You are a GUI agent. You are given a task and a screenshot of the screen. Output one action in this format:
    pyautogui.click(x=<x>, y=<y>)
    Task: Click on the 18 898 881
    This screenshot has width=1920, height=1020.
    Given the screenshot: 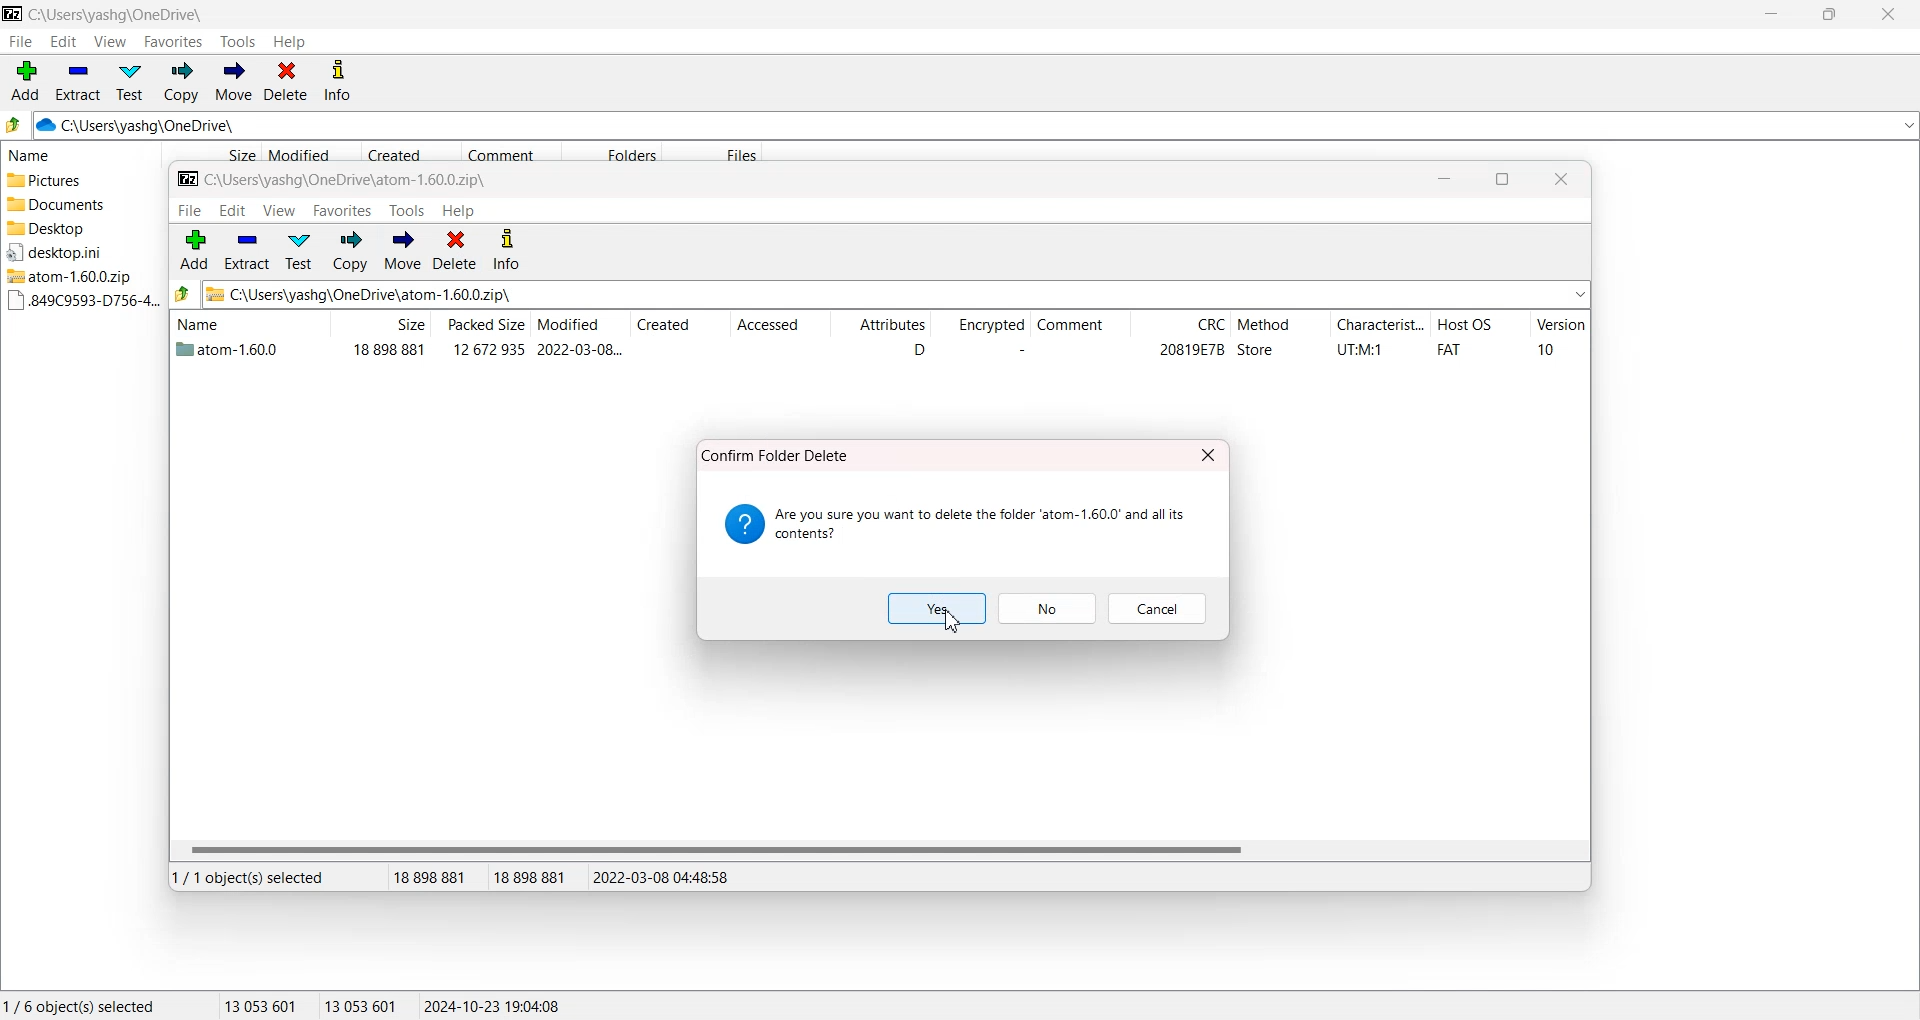 What is the action you would take?
    pyautogui.click(x=388, y=350)
    